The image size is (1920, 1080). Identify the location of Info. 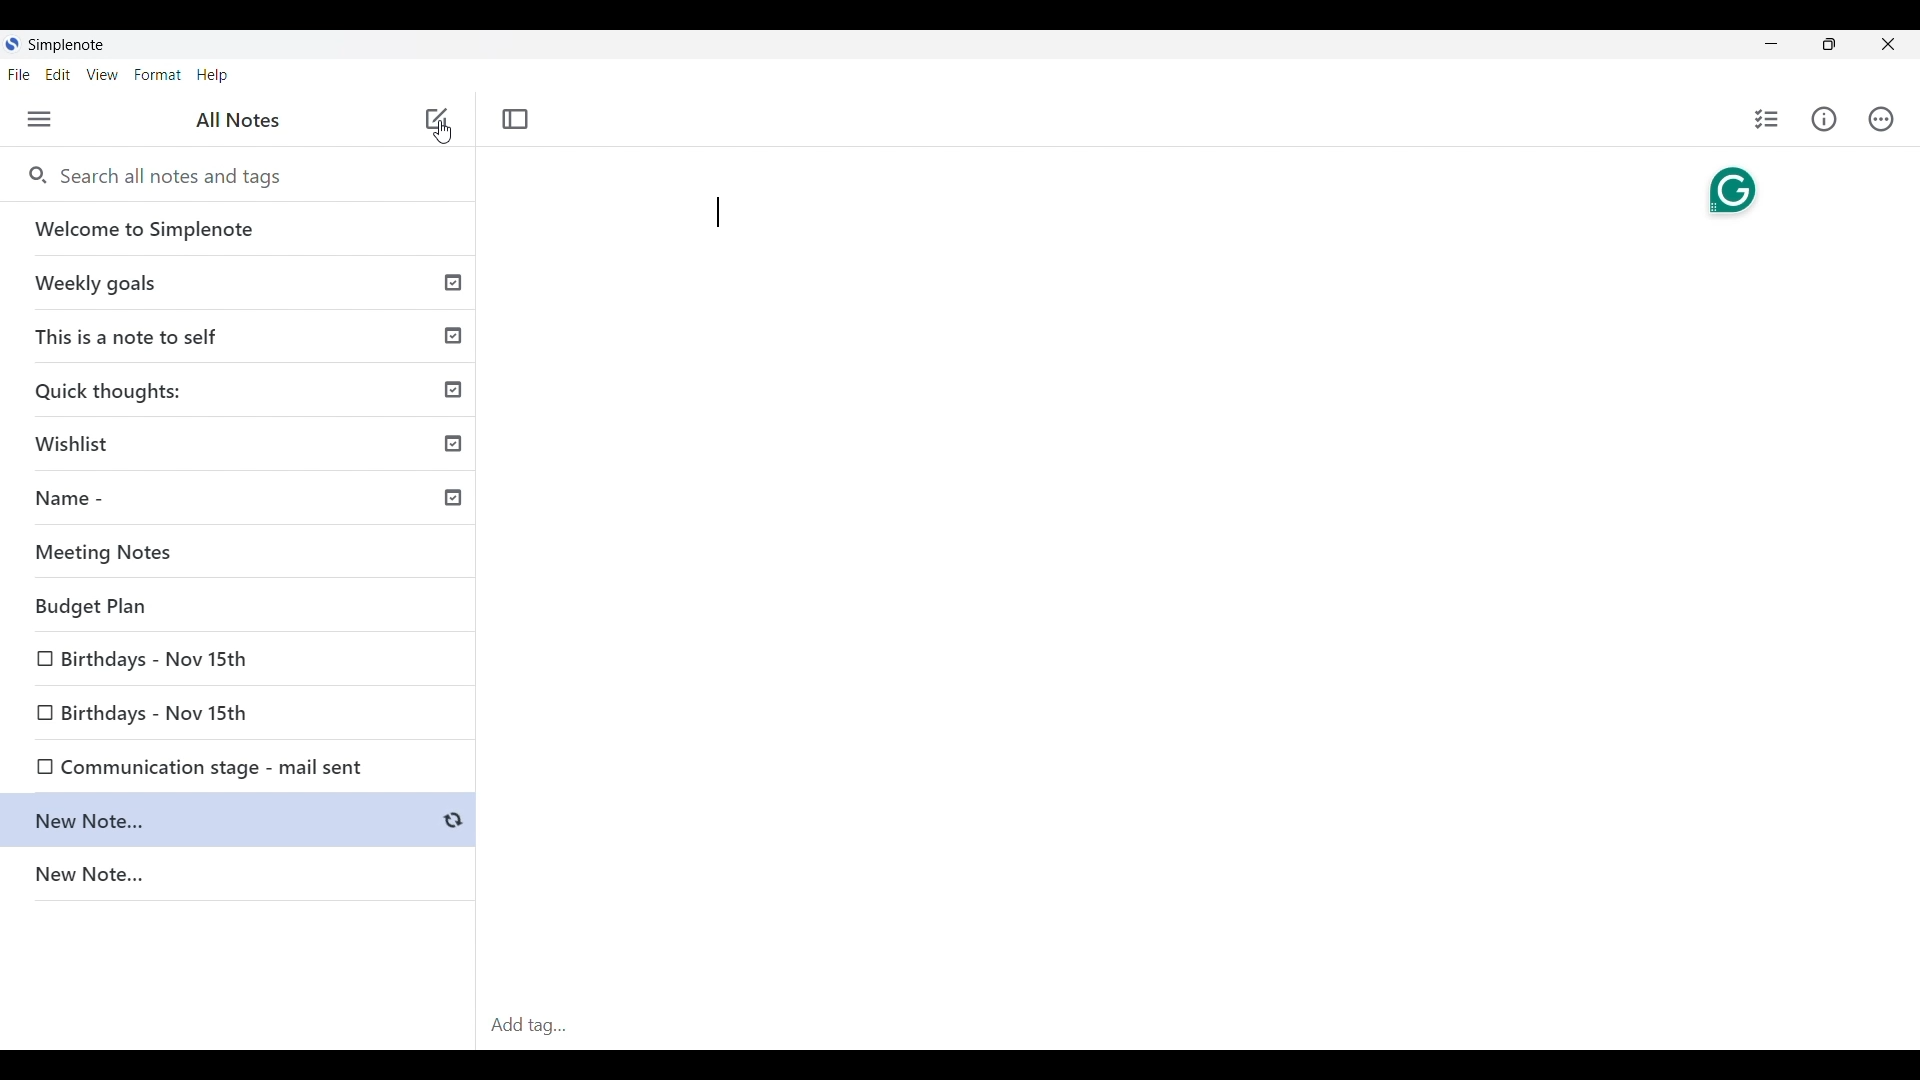
(1825, 119).